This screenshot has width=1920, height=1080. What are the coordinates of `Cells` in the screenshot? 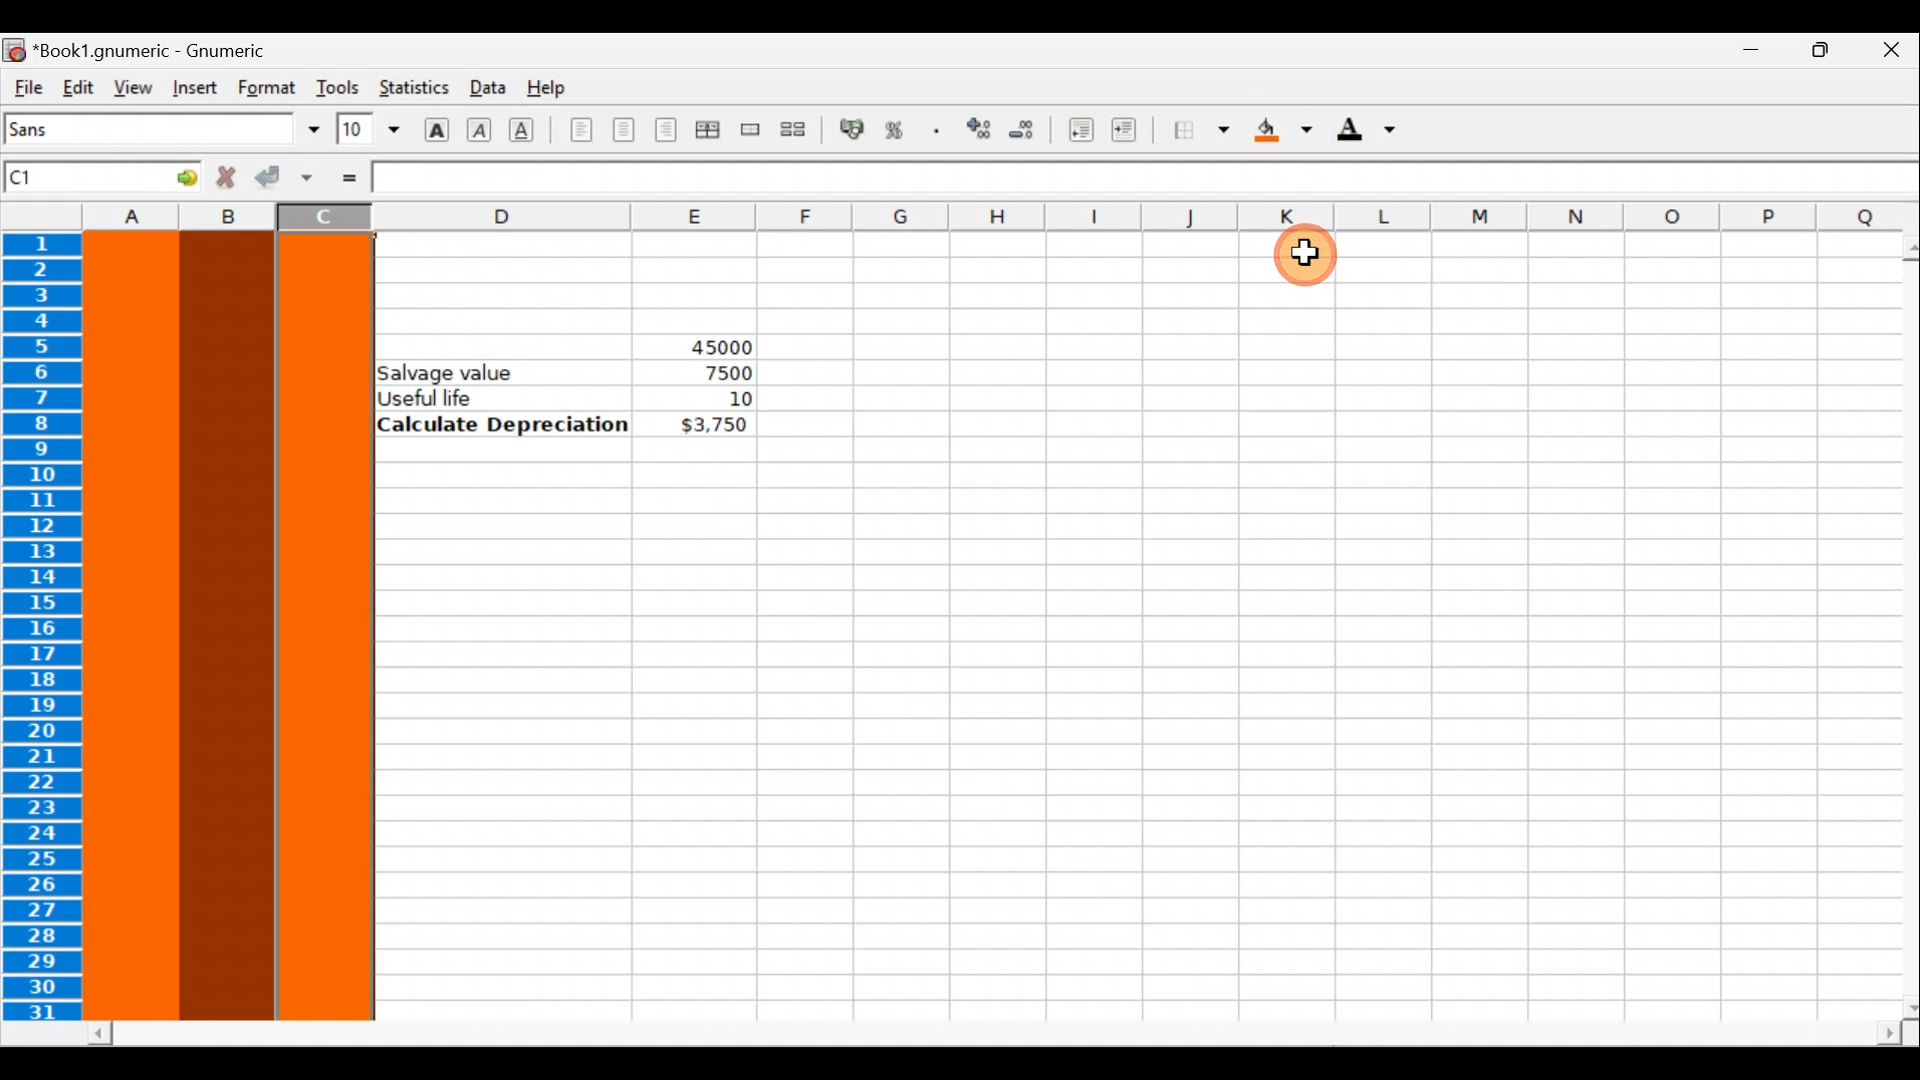 It's located at (1102, 755).